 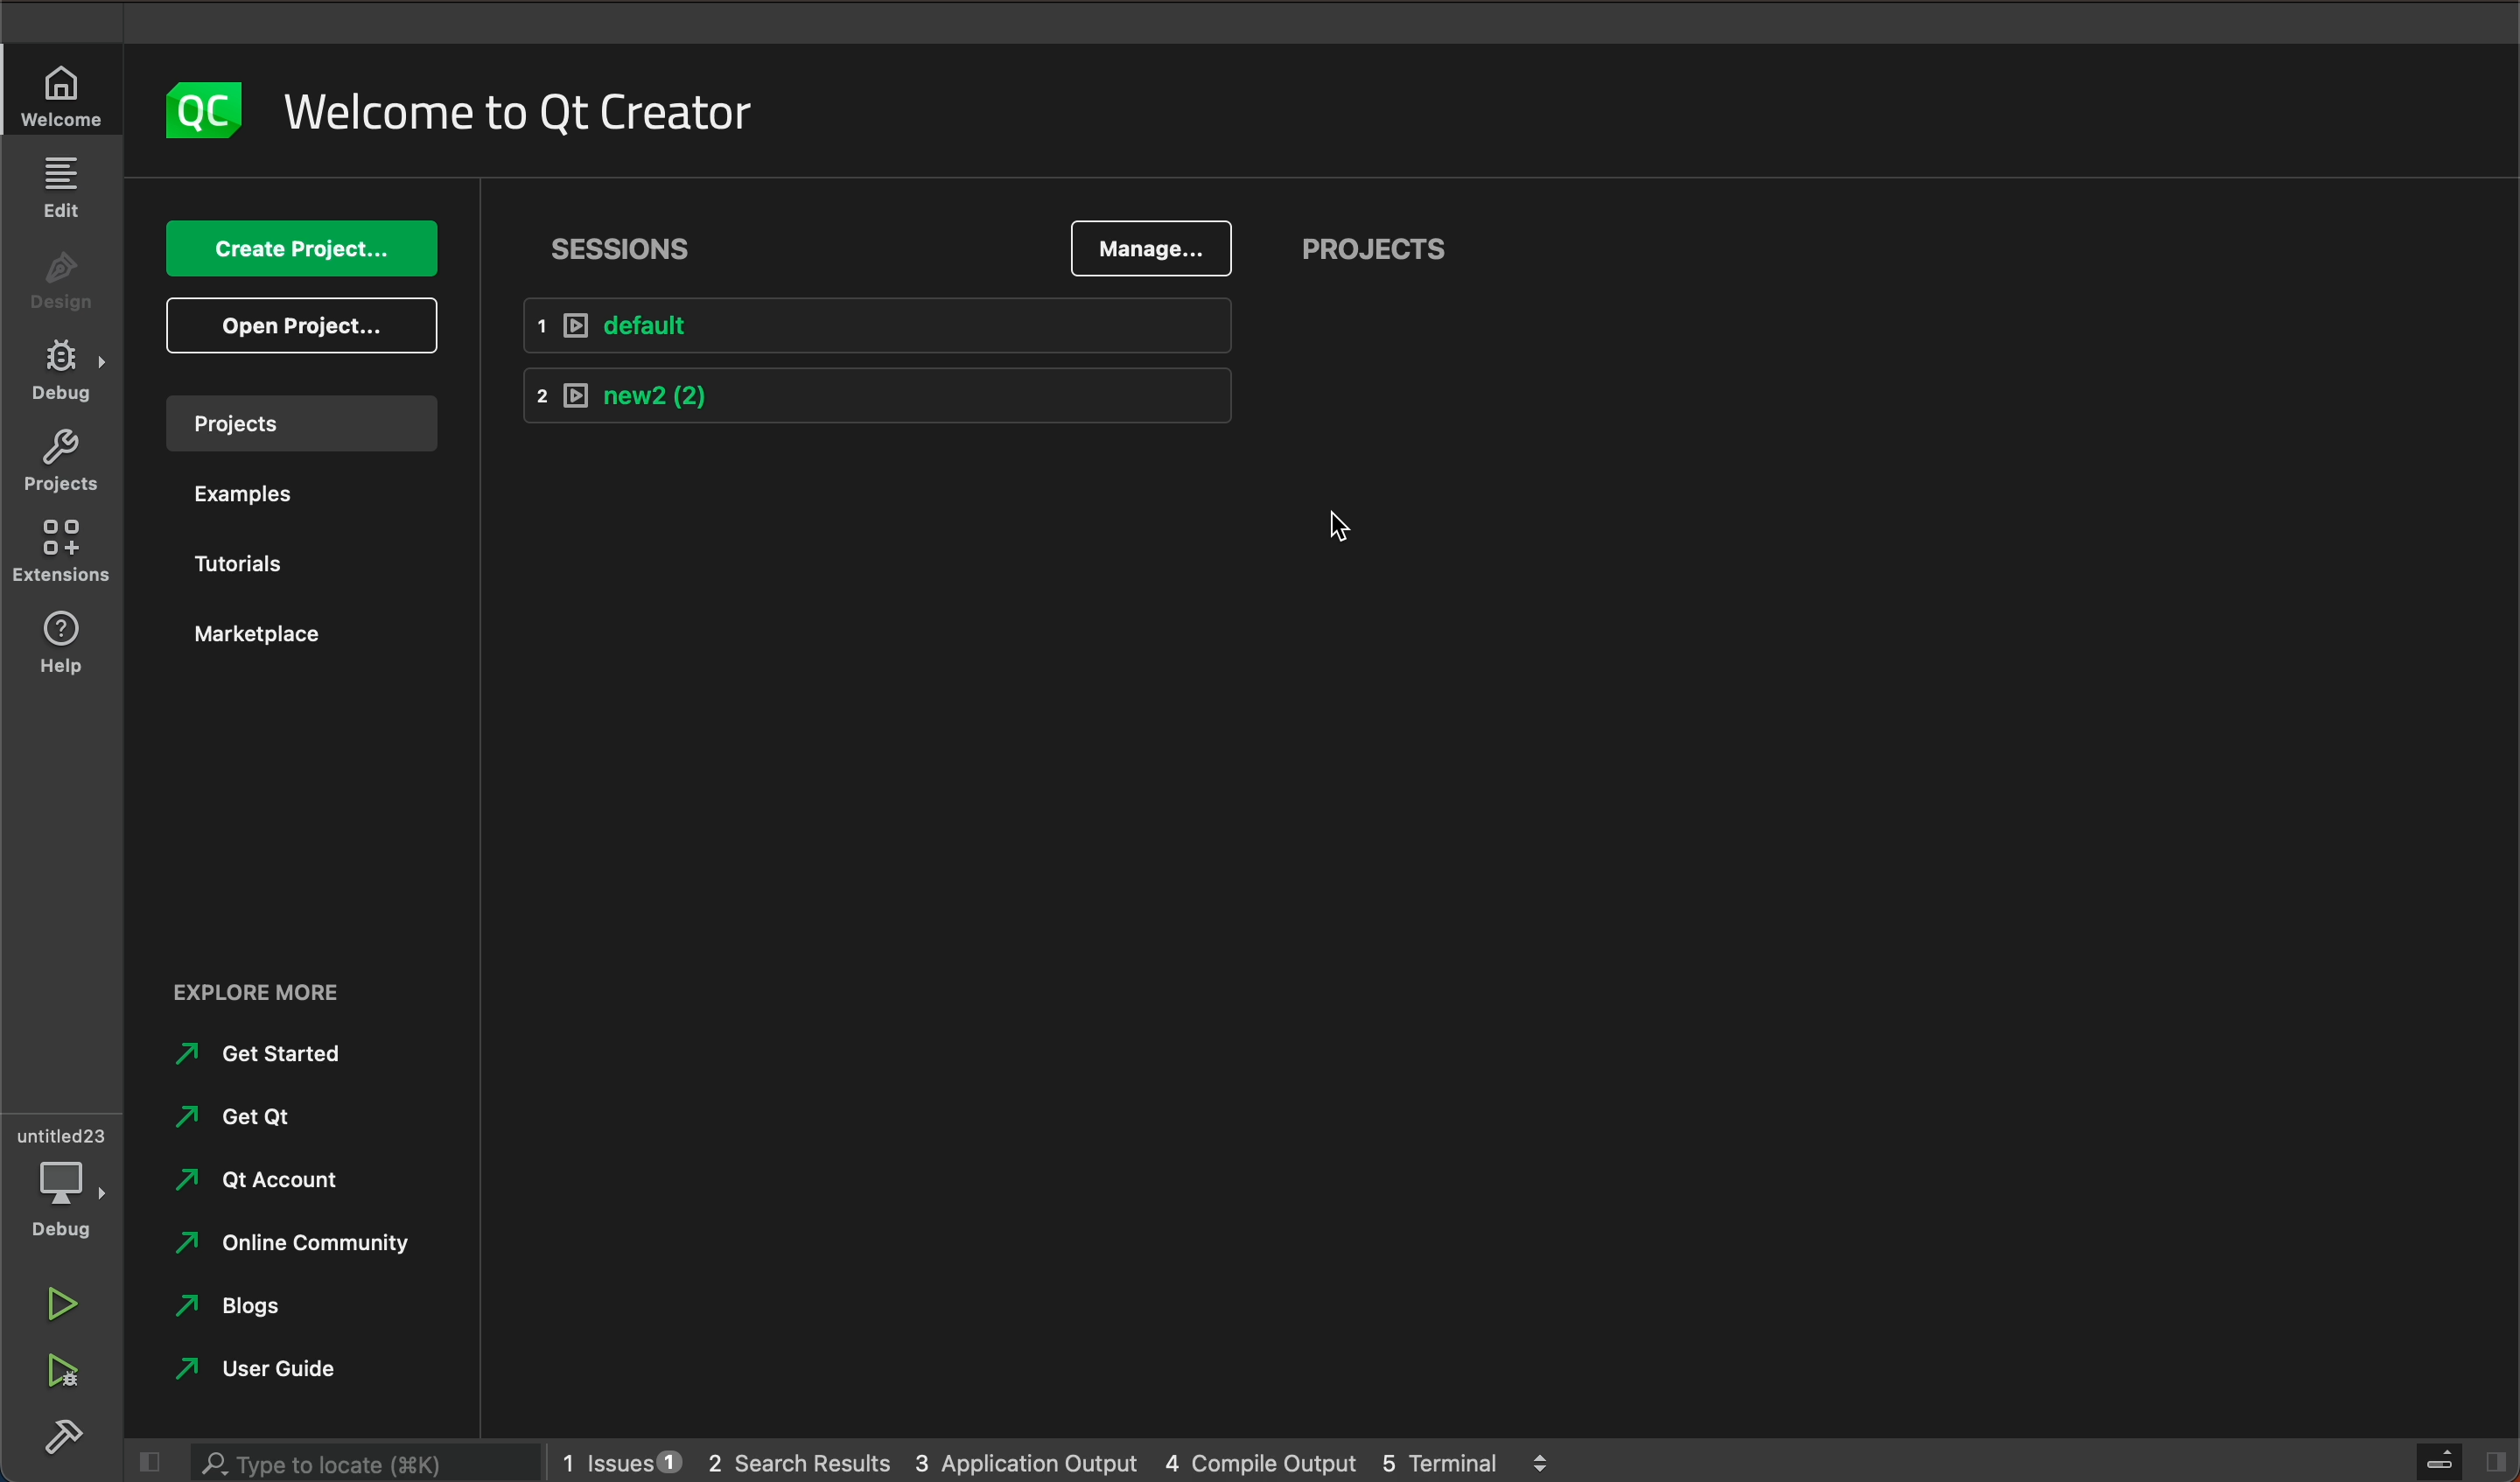 I want to click on Get qt, so click(x=251, y=1117).